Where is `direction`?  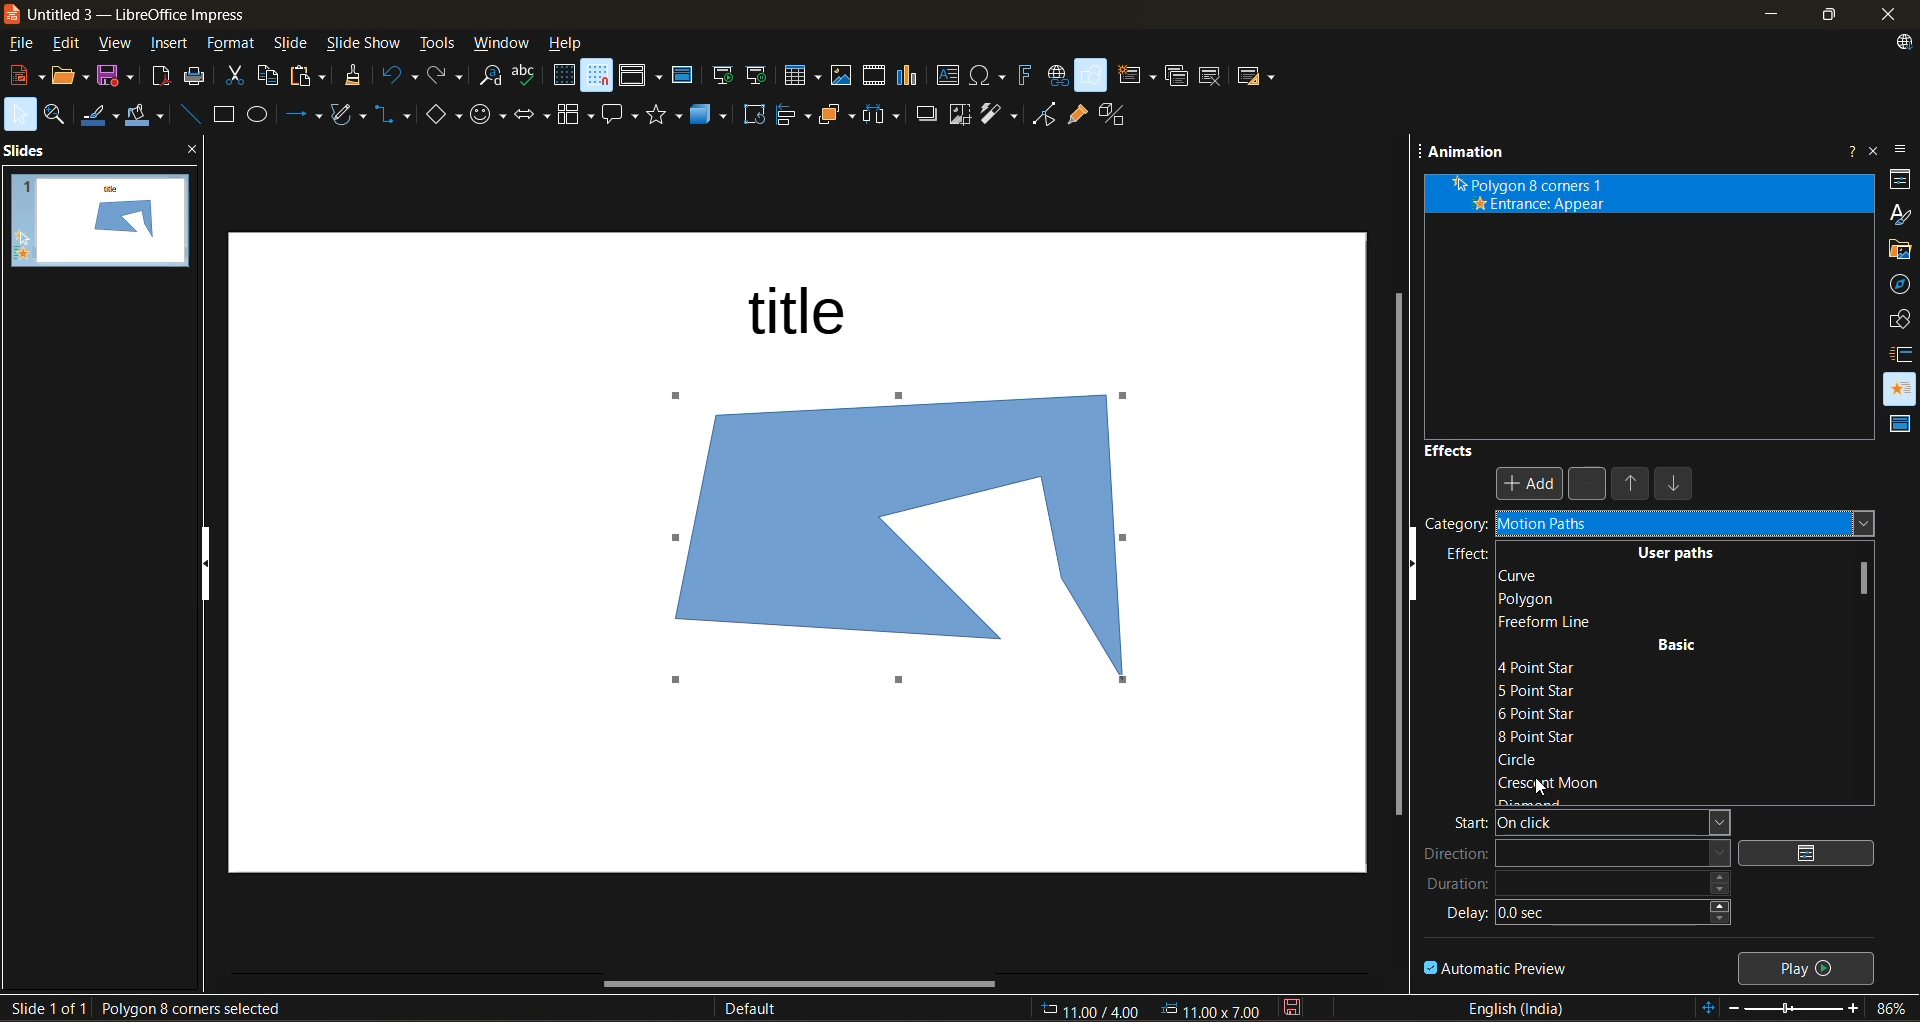
direction is located at coordinates (1577, 854).